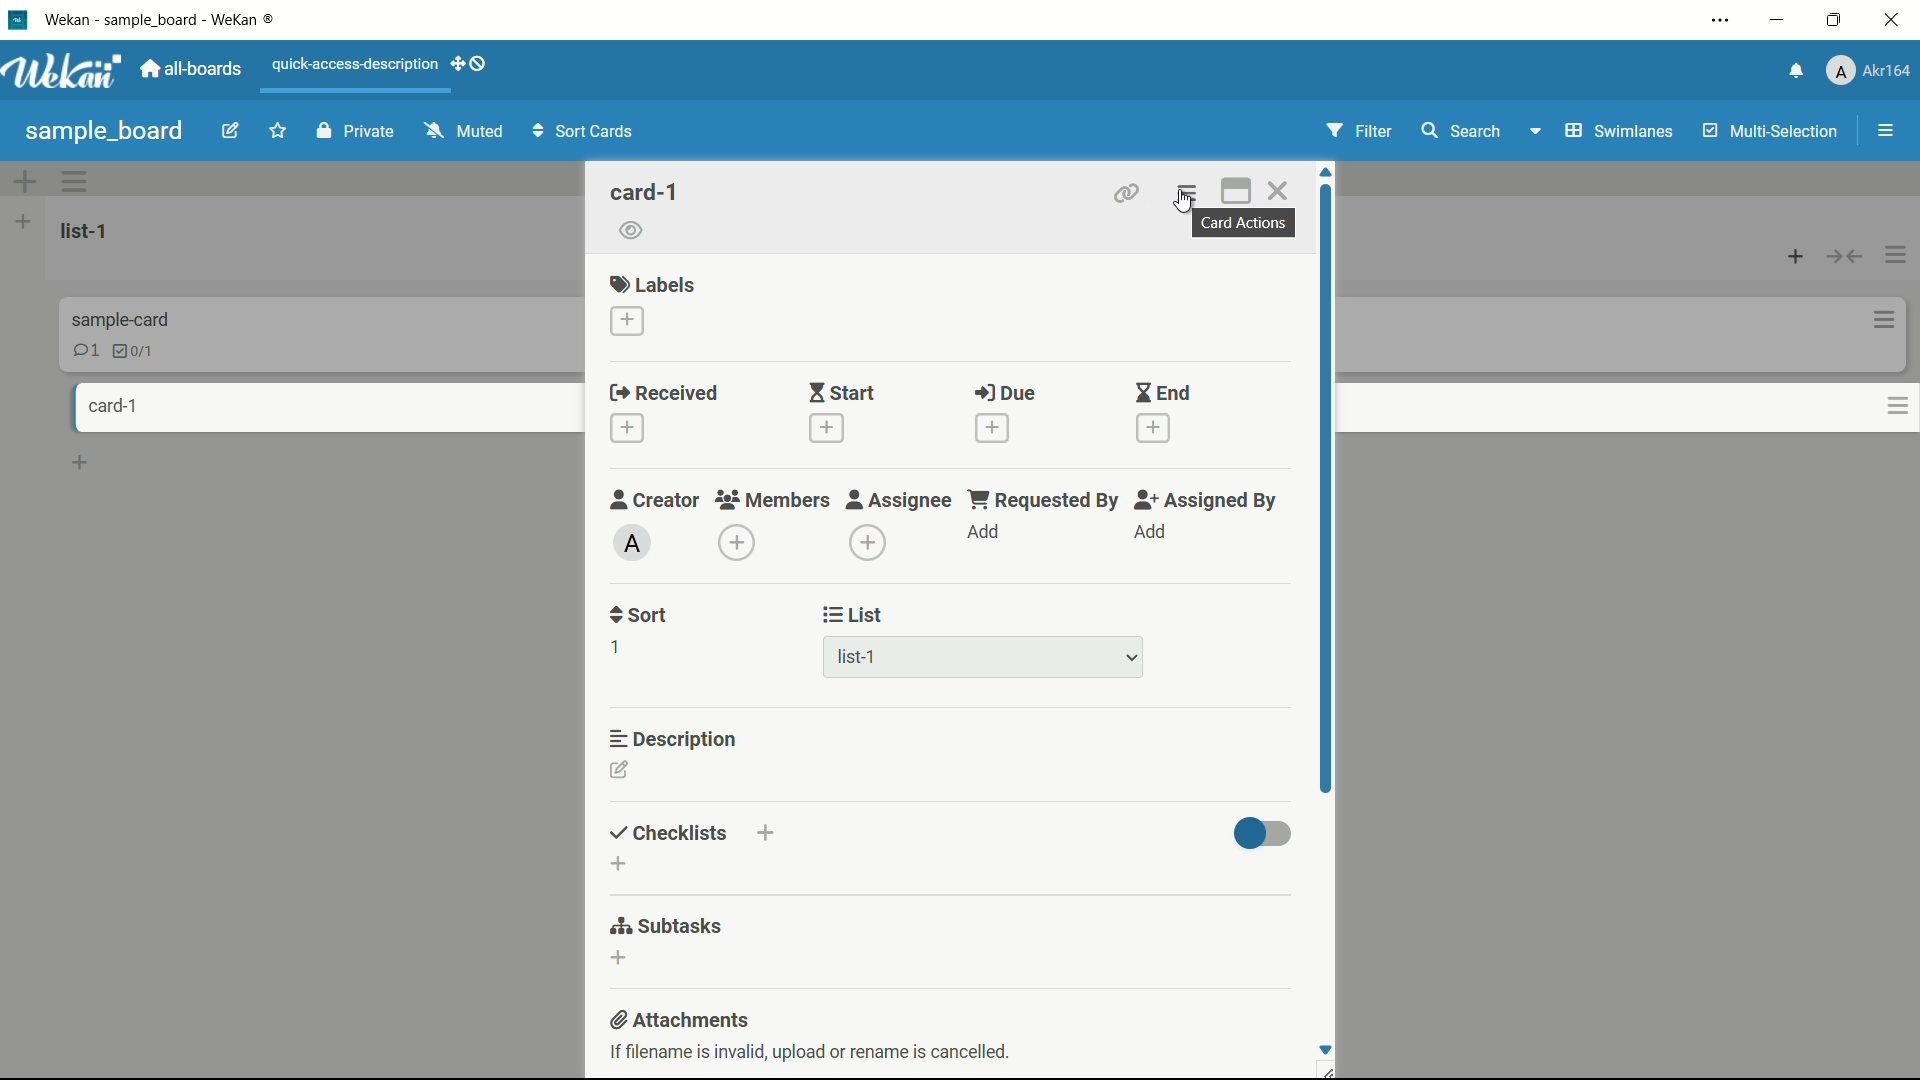 This screenshot has height=1080, width=1920. I want to click on add date, so click(1155, 429).